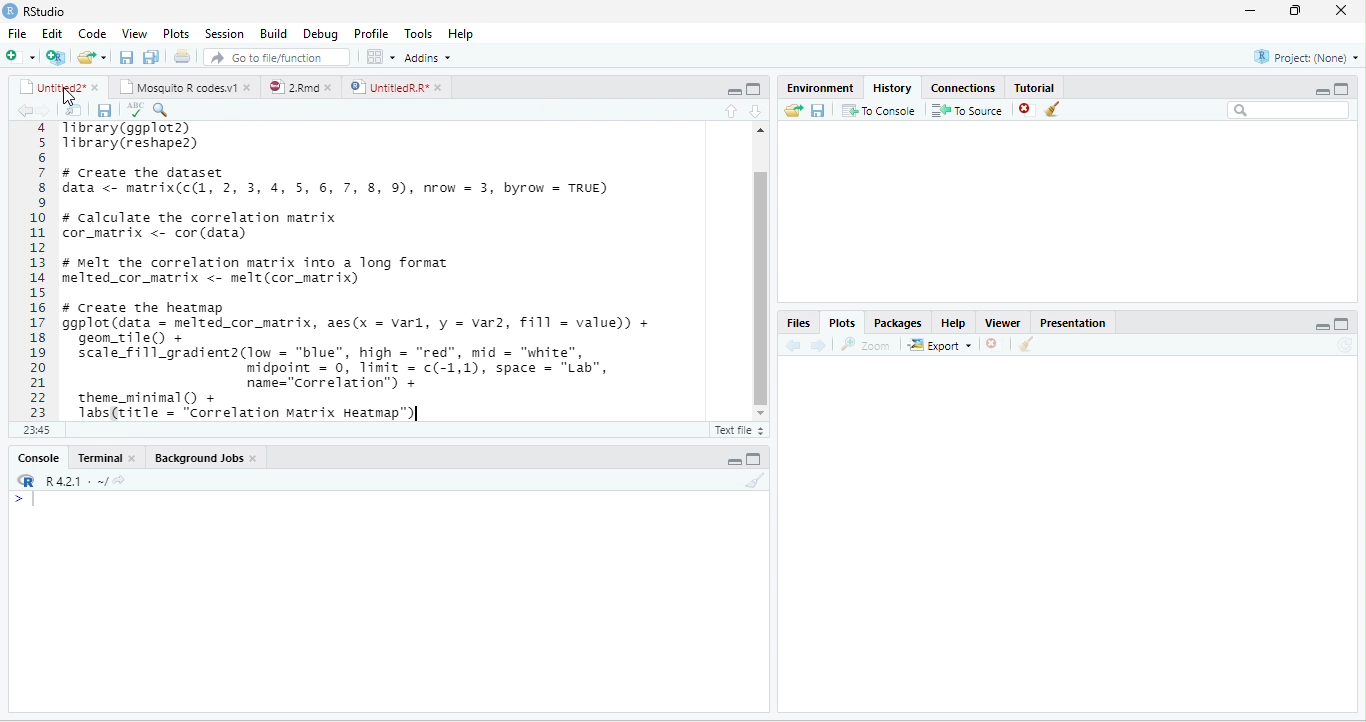 The image size is (1366, 722). I want to click on next, so click(824, 344).